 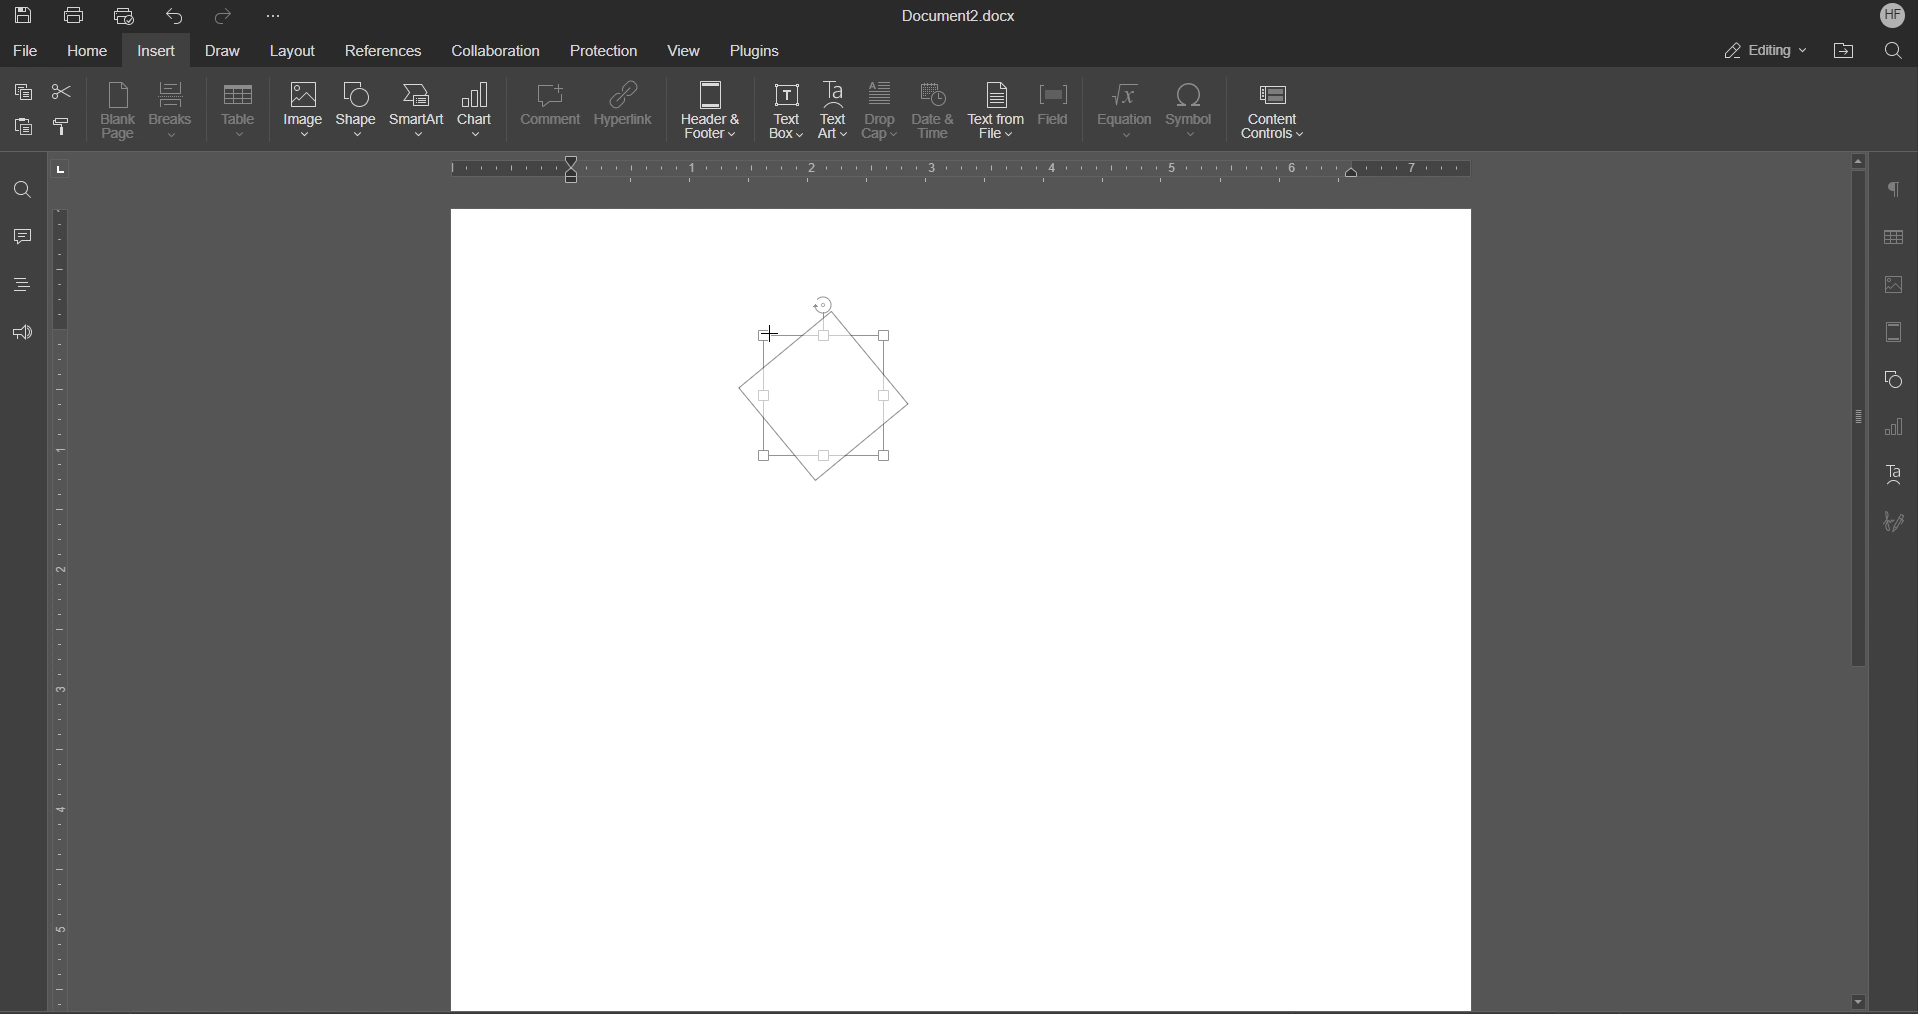 I want to click on Symbol, so click(x=1193, y=112).